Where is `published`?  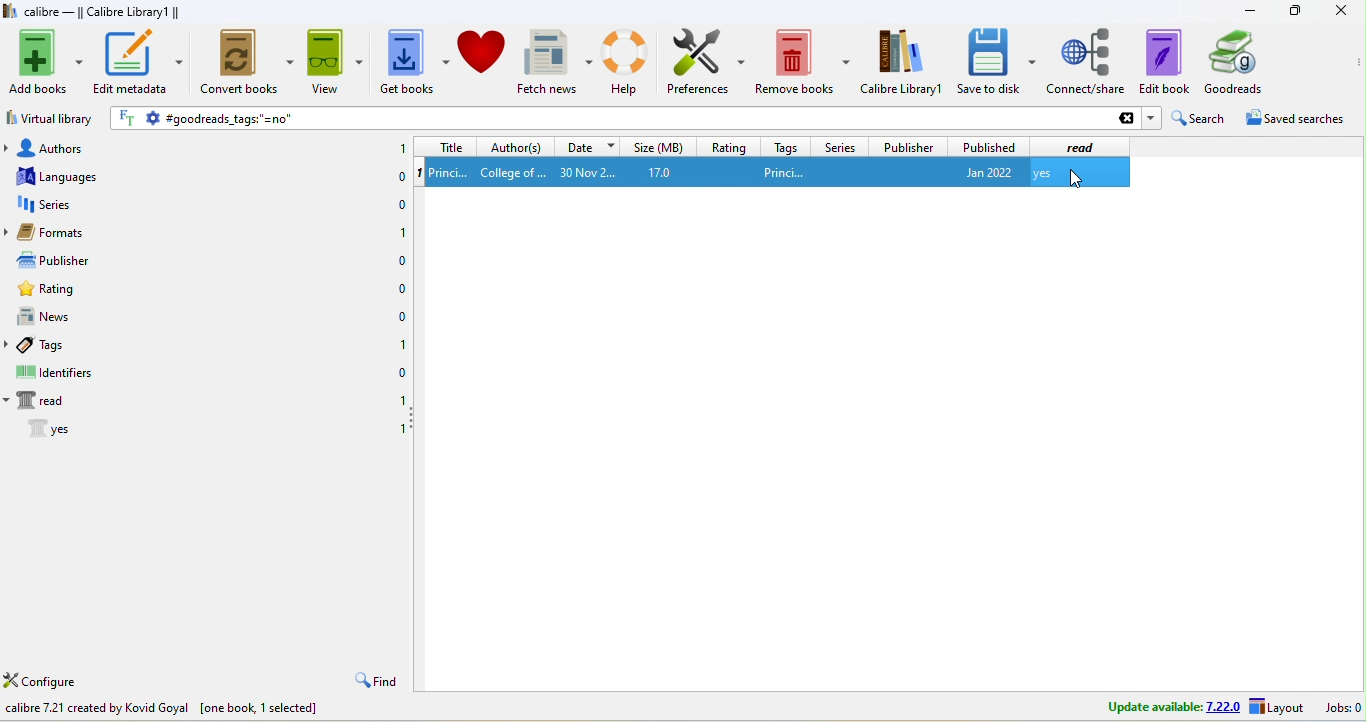
published is located at coordinates (988, 146).